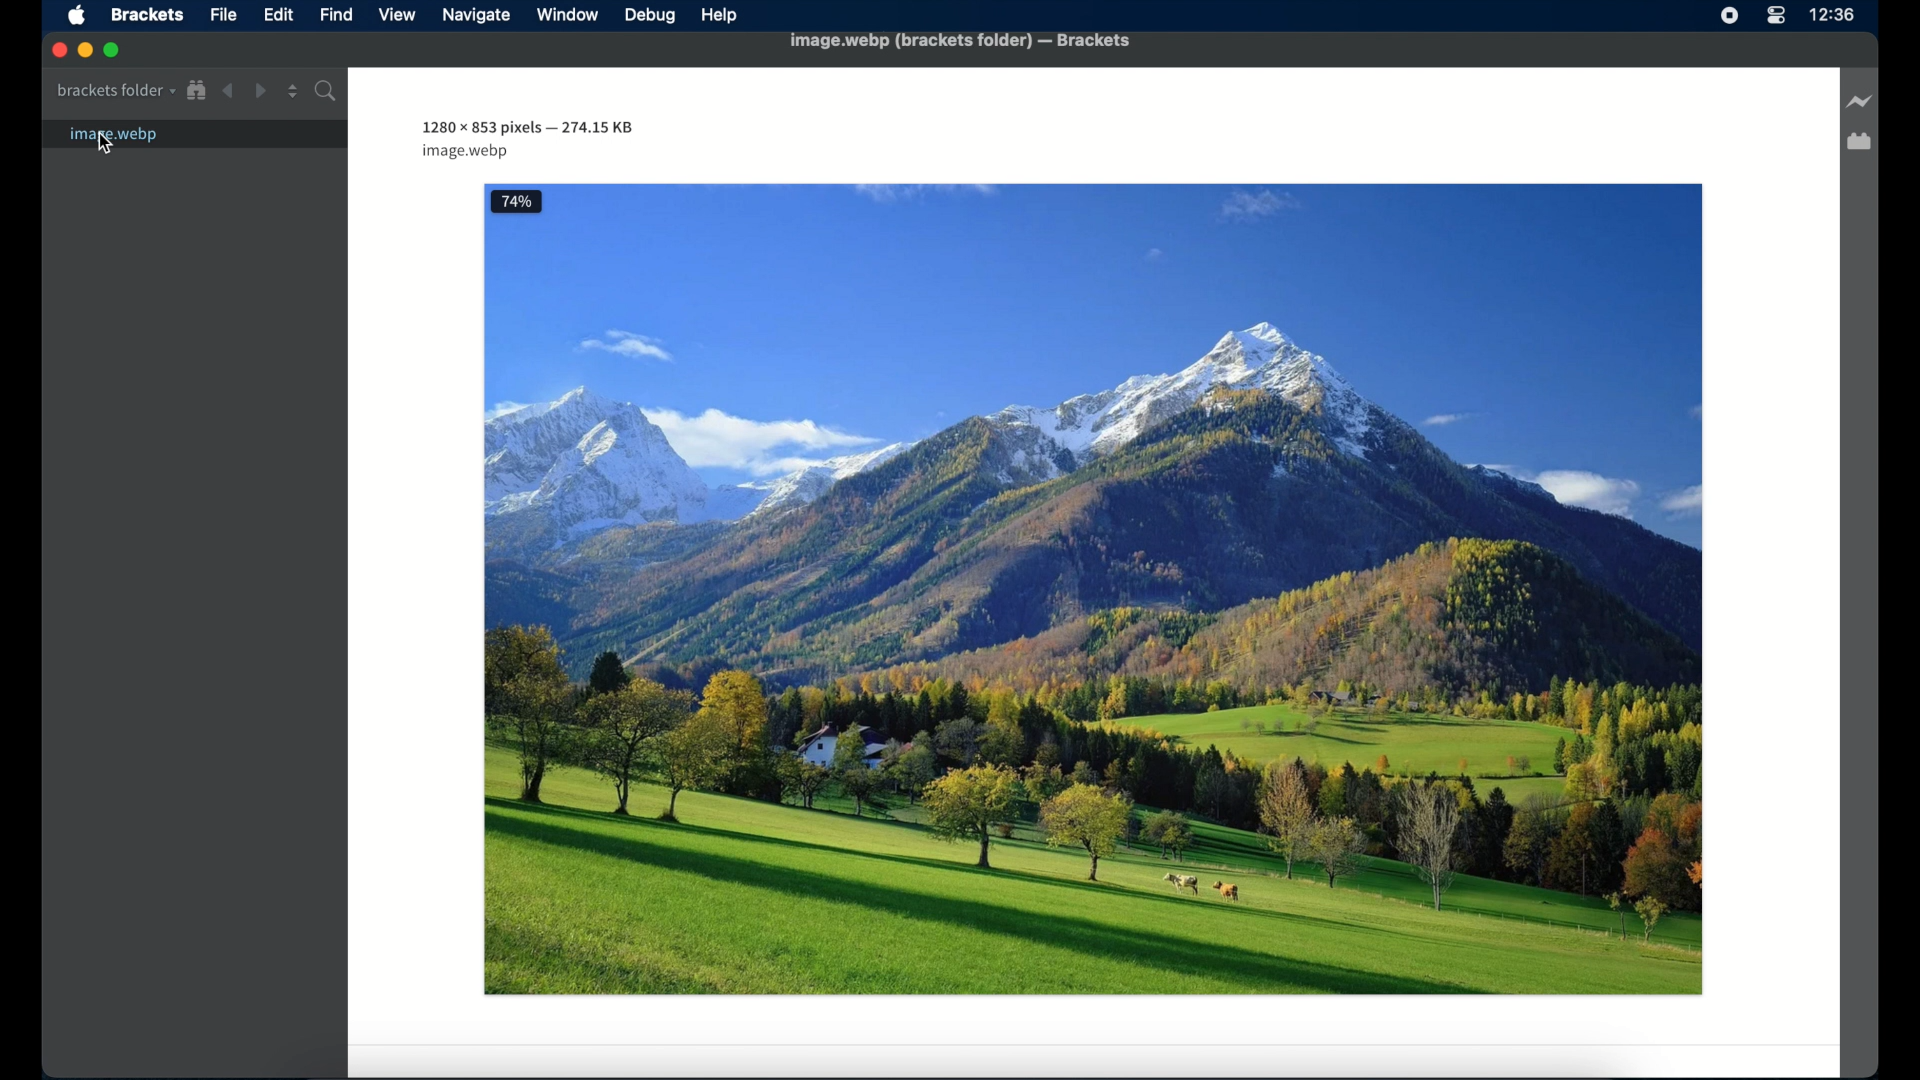 This screenshot has height=1080, width=1920. I want to click on control center, so click(1776, 16).